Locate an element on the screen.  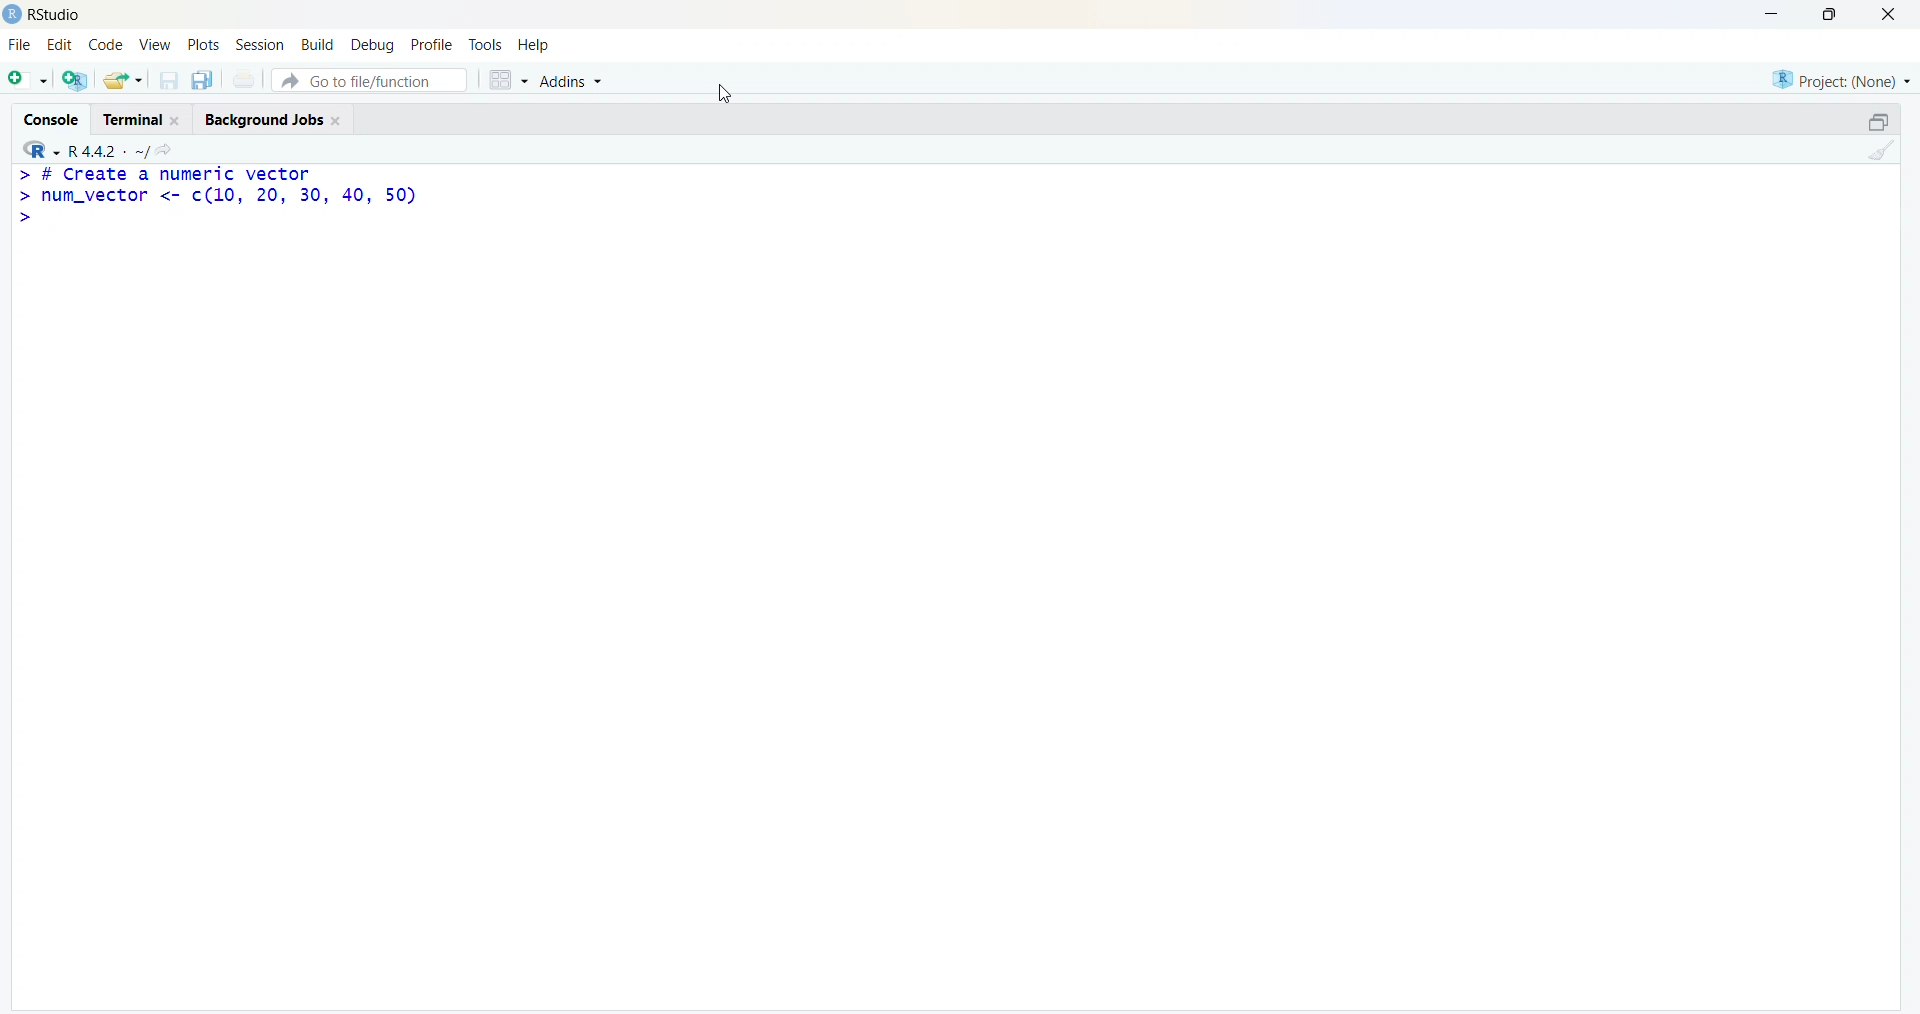
R 4.4.2 ~/ is located at coordinates (107, 151).